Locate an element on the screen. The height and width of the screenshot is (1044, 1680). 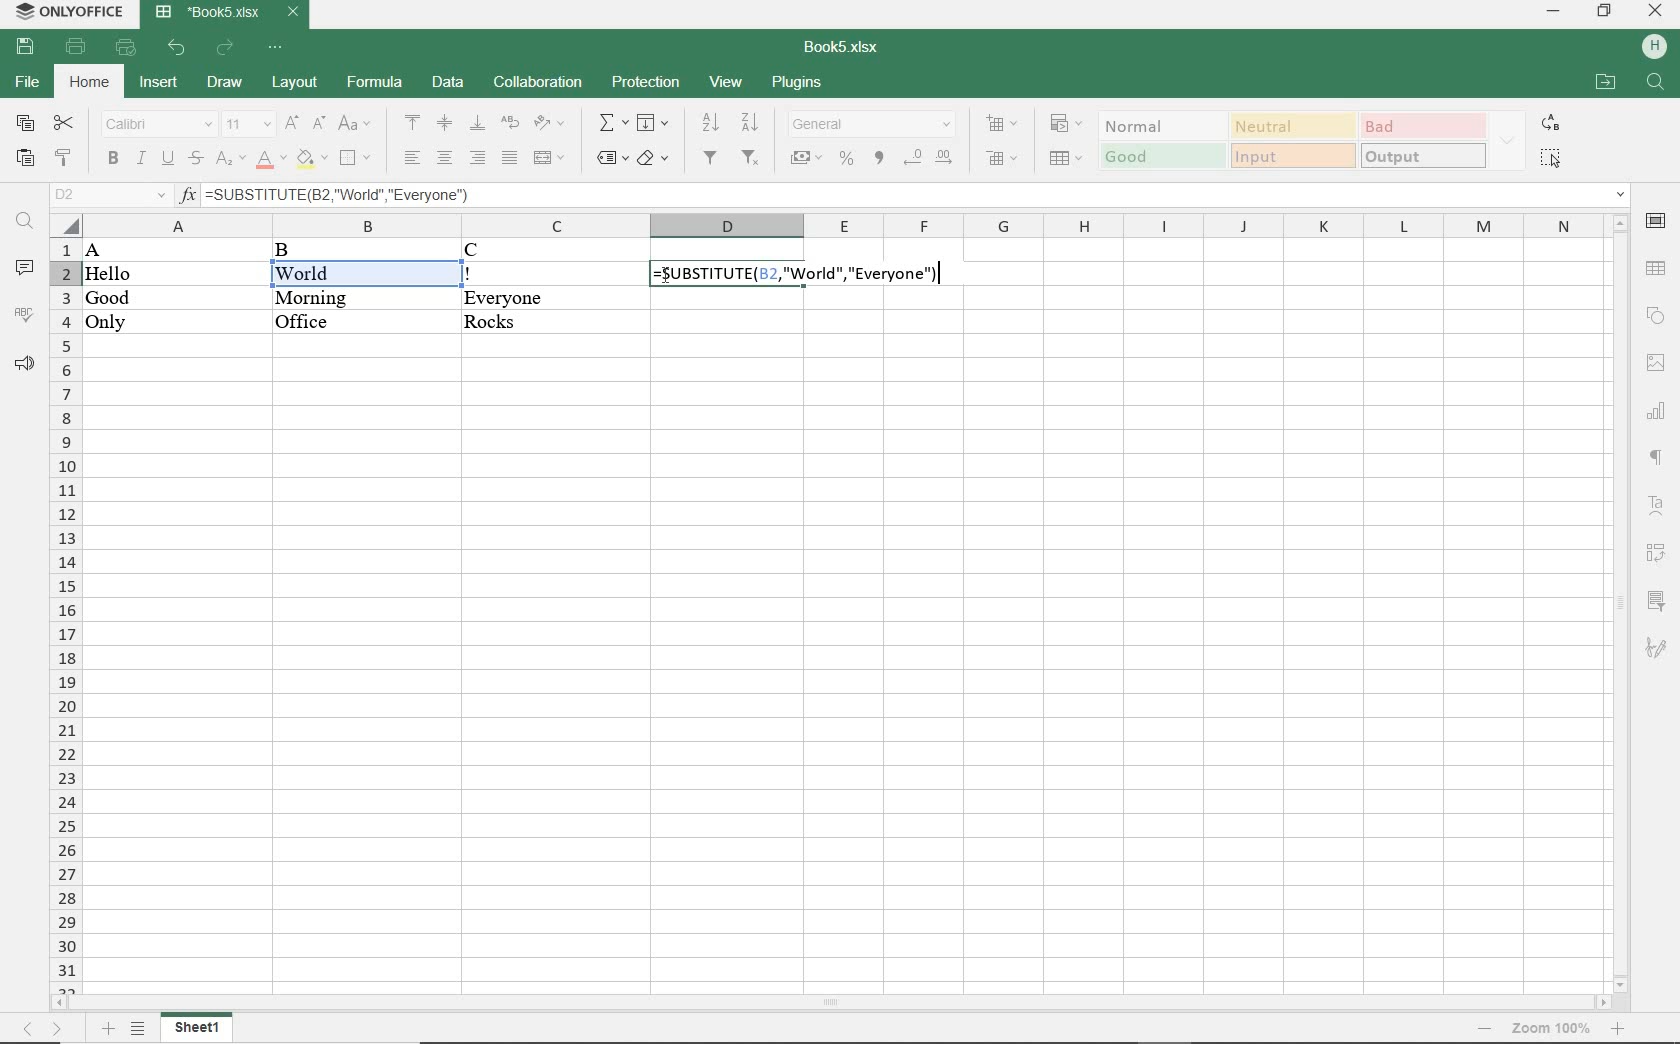
copy style is located at coordinates (63, 160).